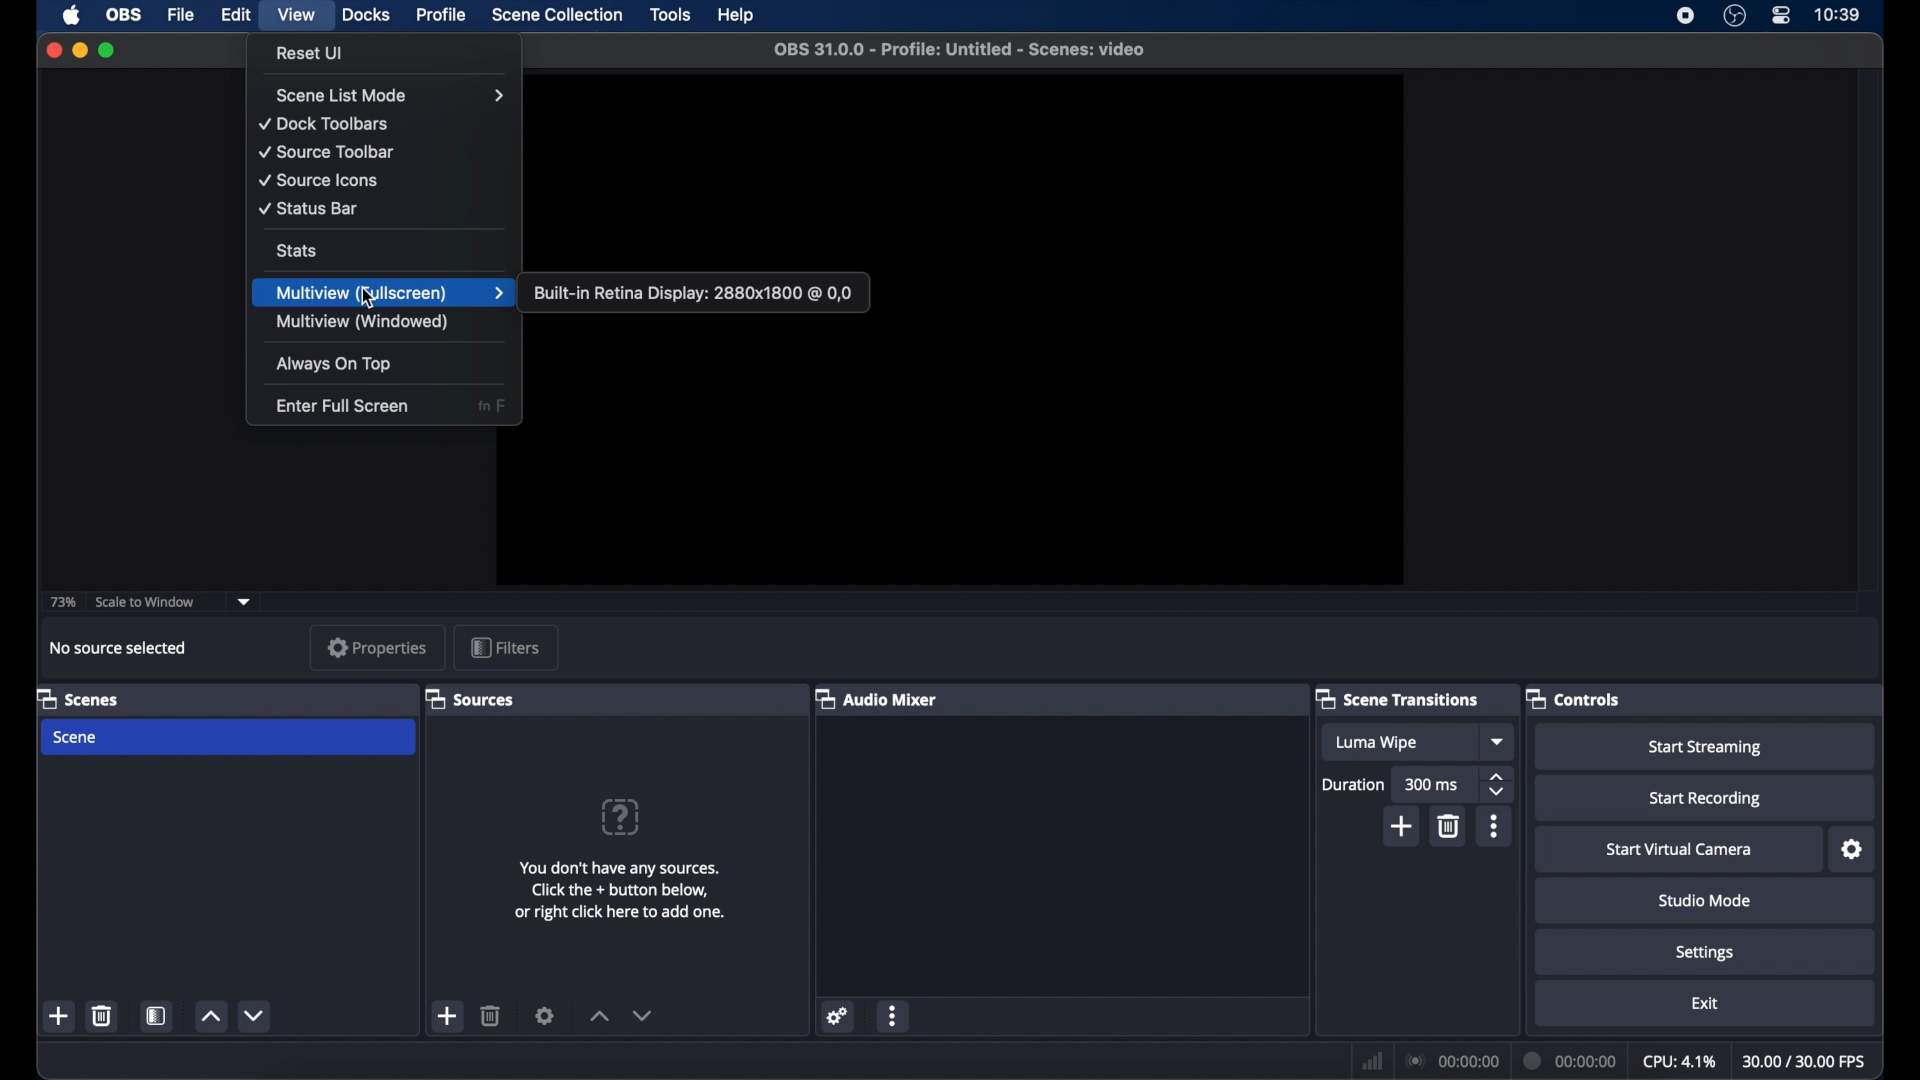  What do you see at coordinates (229, 737) in the screenshot?
I see `scene` at bounding box center [229, 737].